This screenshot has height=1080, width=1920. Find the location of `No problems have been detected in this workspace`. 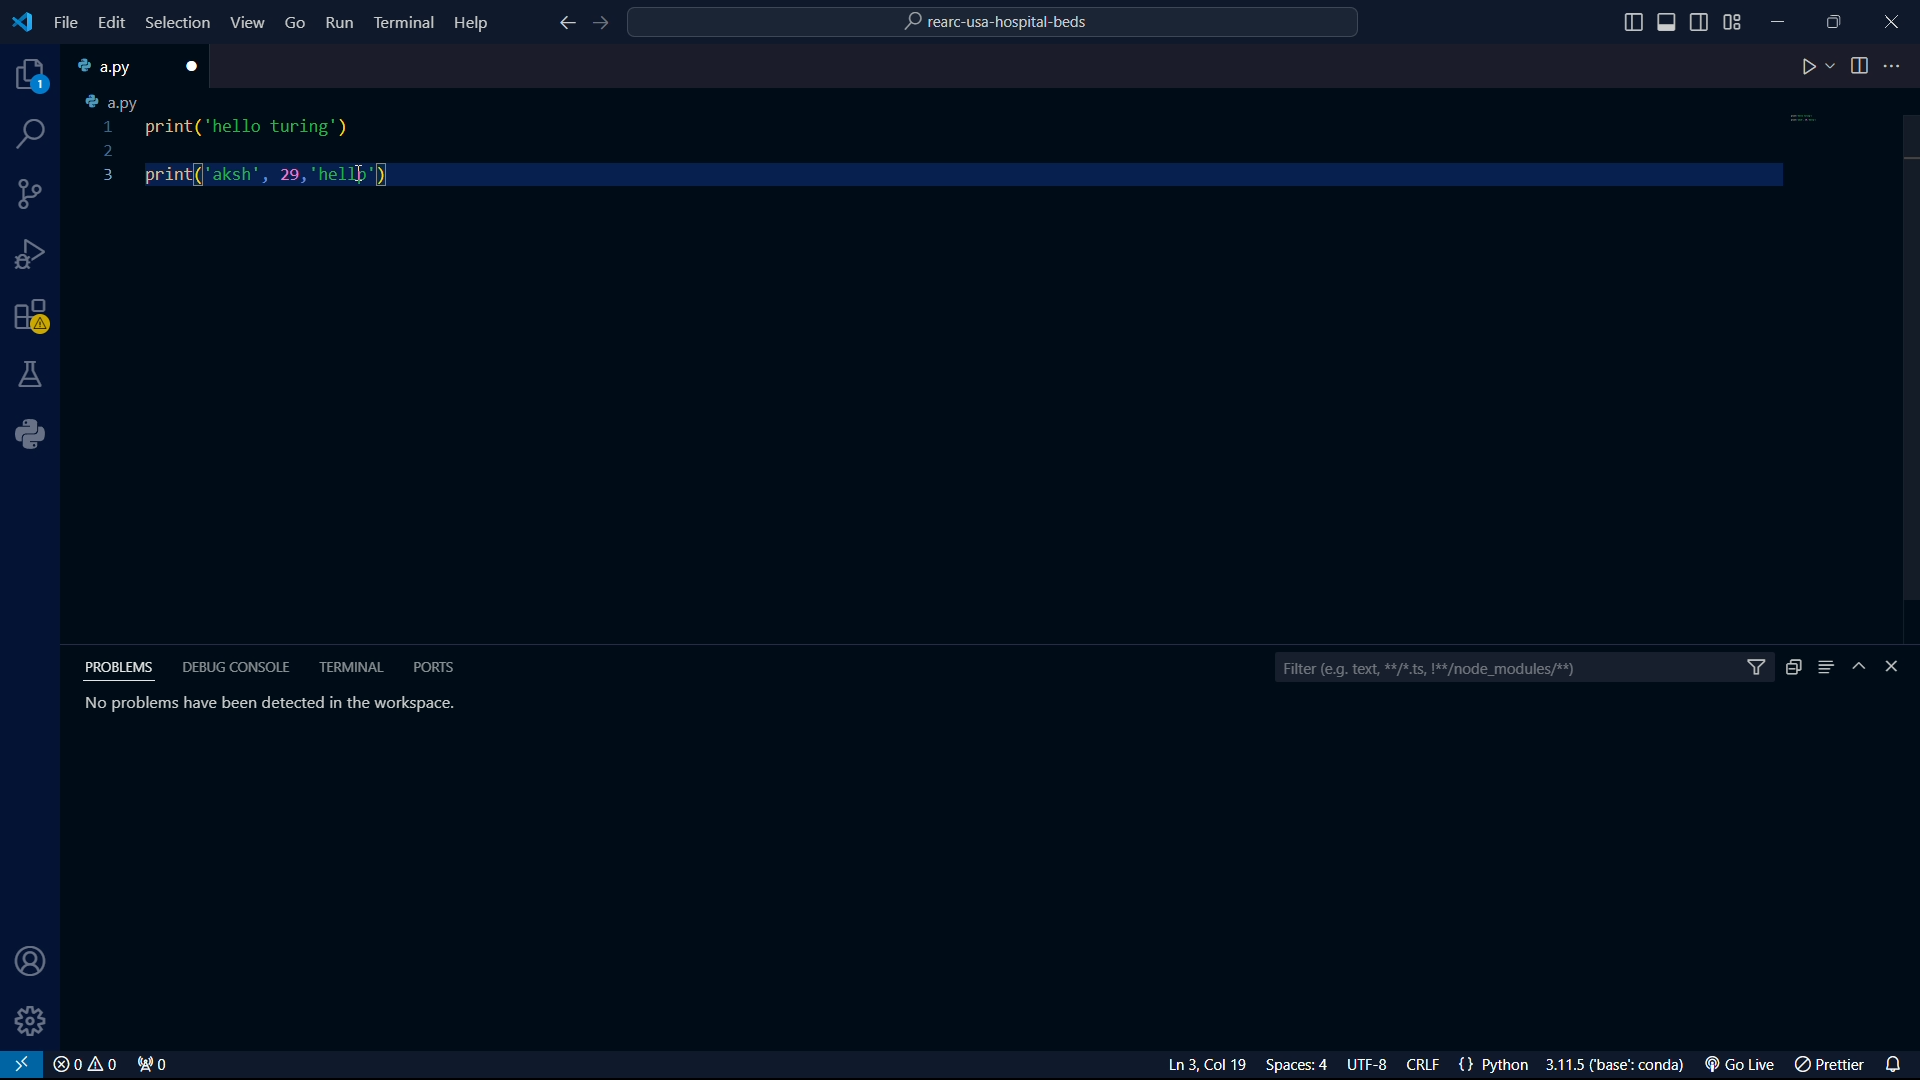

No problems have been detected in this workspace is located at coordinates (266, 702).